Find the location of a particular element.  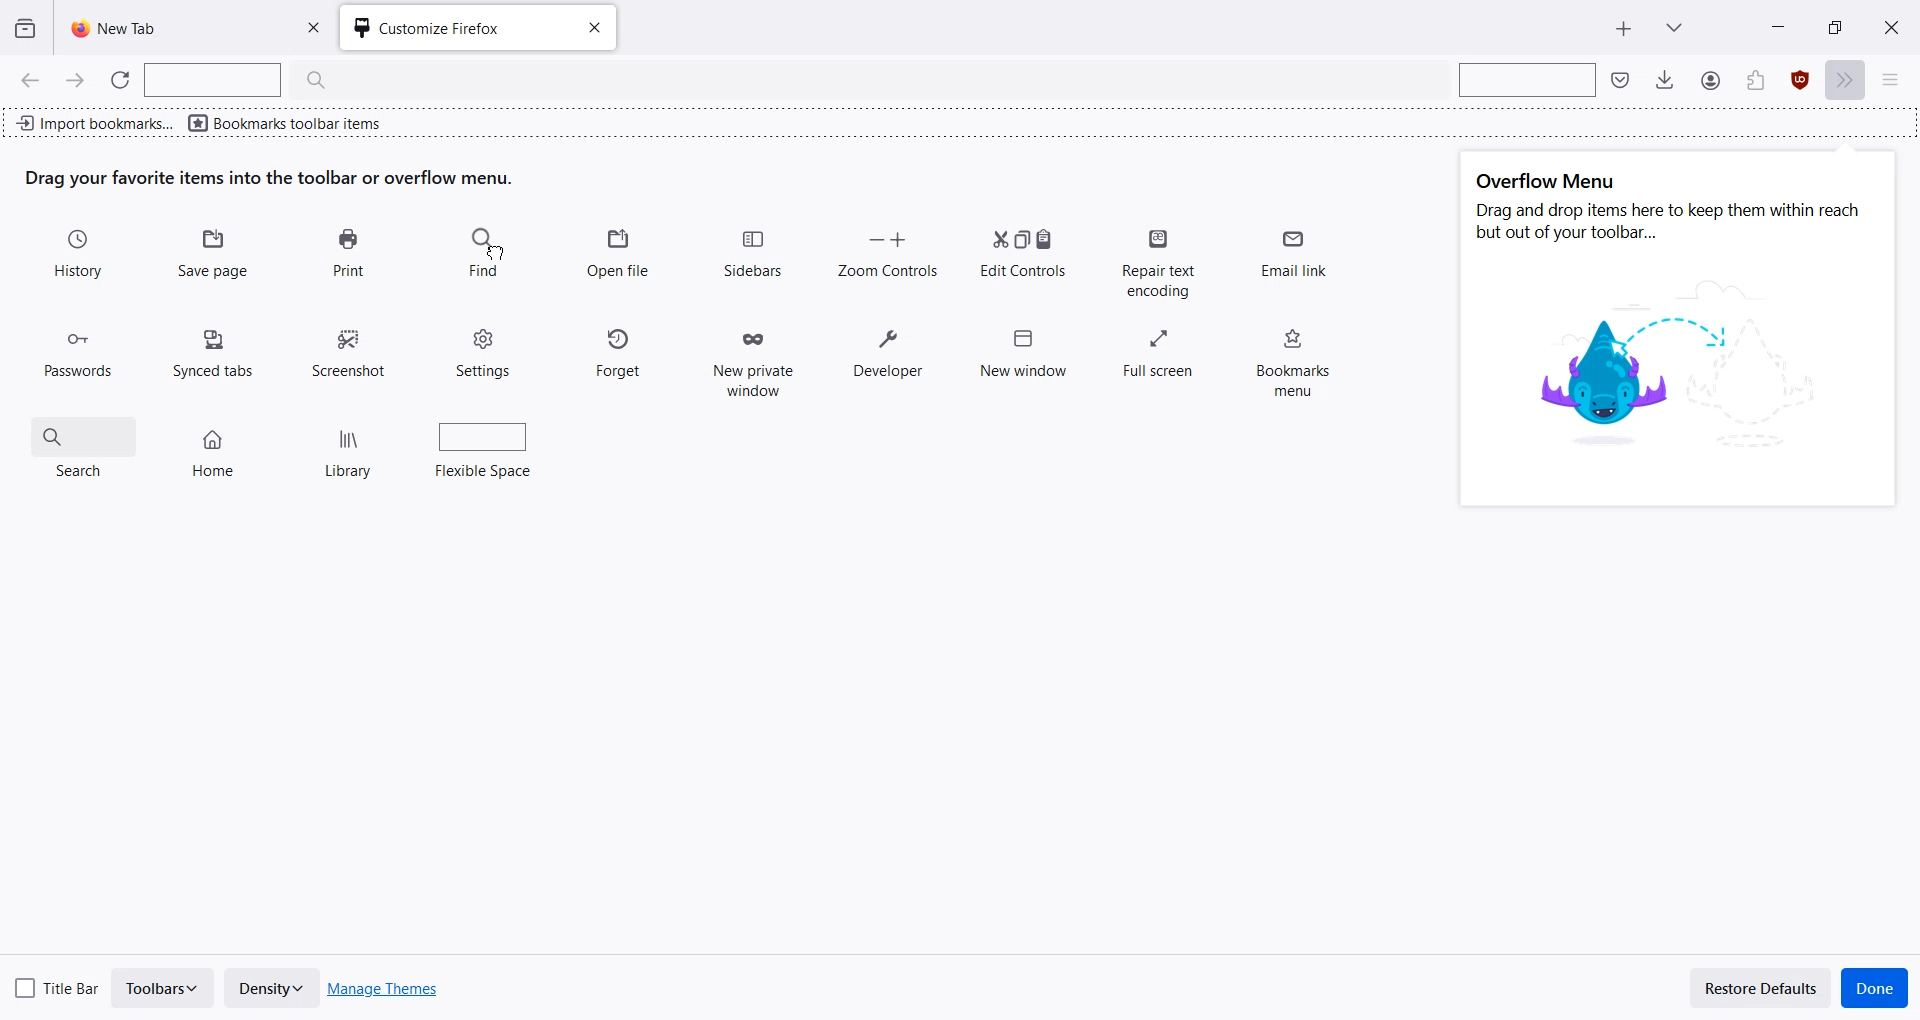

Text is located at coordinates (1671, 208).